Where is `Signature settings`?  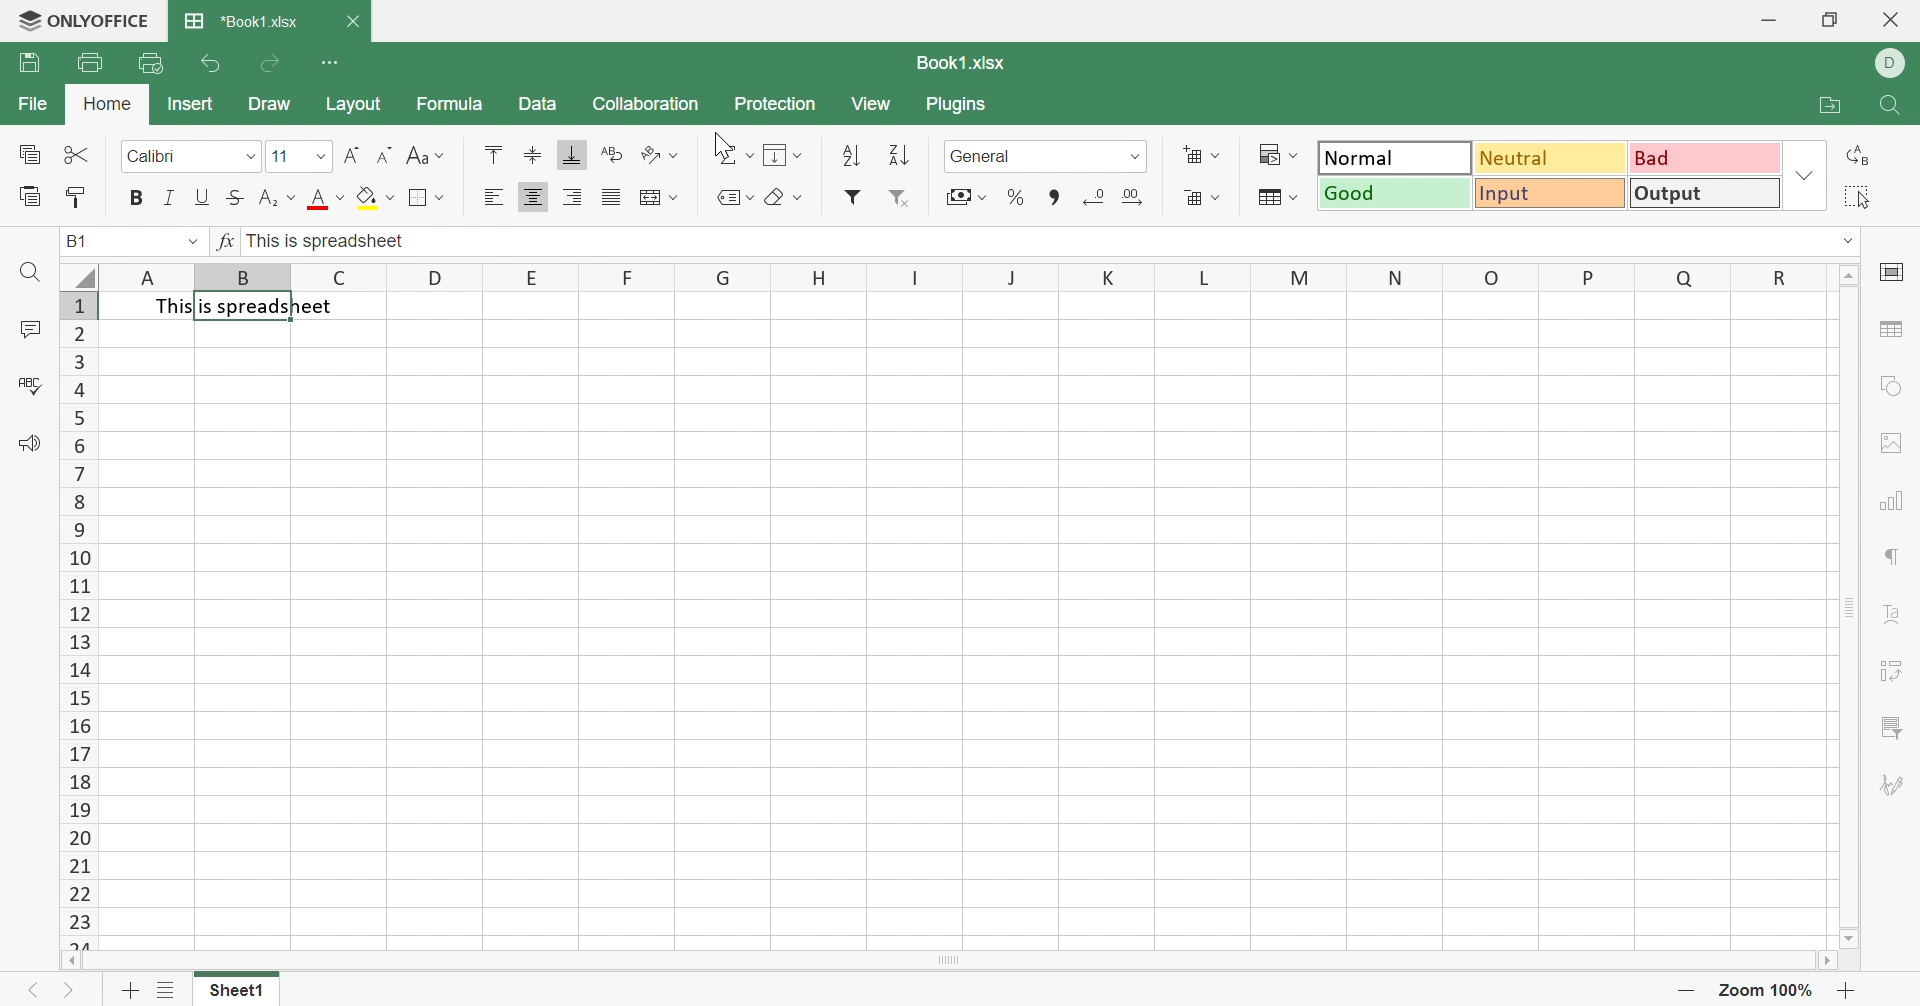
Signature settings is located at coordinates (1890, 786).